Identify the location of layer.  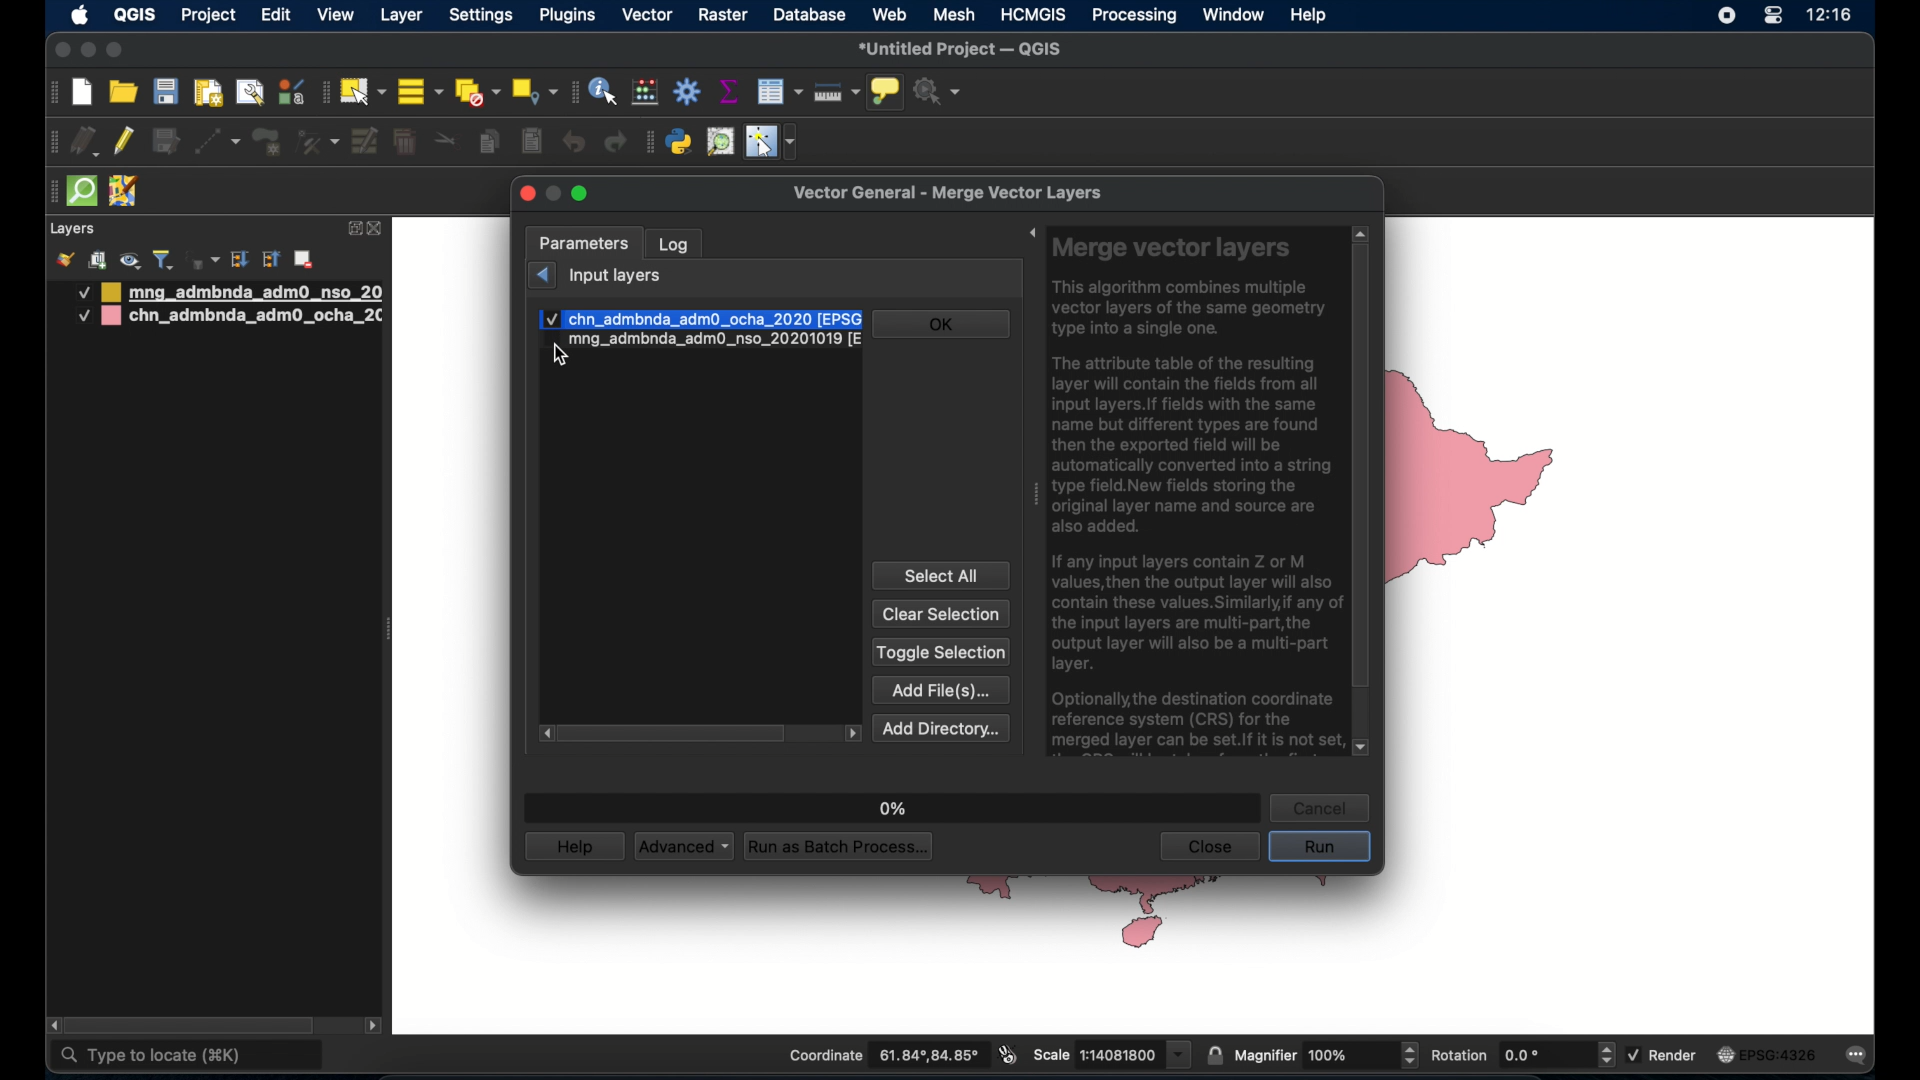
(404, 14).